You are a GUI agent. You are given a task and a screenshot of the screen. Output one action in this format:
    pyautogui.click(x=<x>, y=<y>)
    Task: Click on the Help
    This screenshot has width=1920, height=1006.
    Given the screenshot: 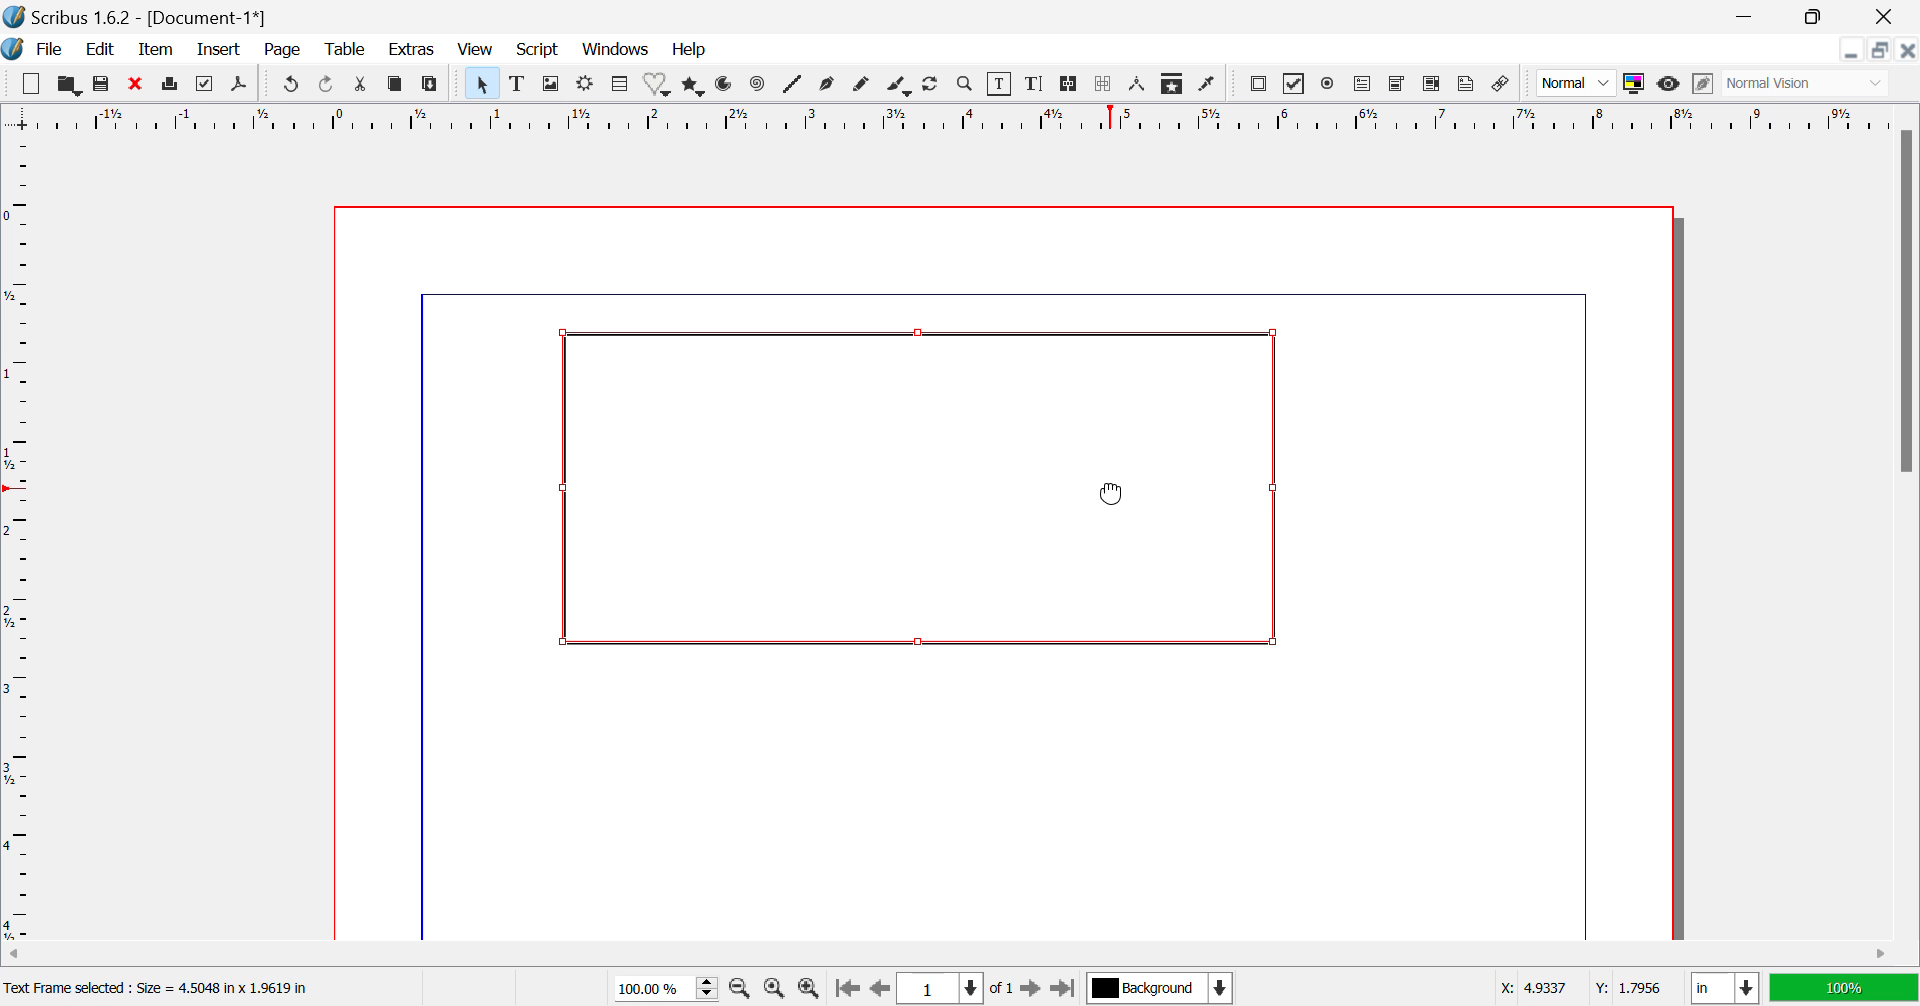 What is the action you would take?
    pyautogui.click(x=689, y=51)
    